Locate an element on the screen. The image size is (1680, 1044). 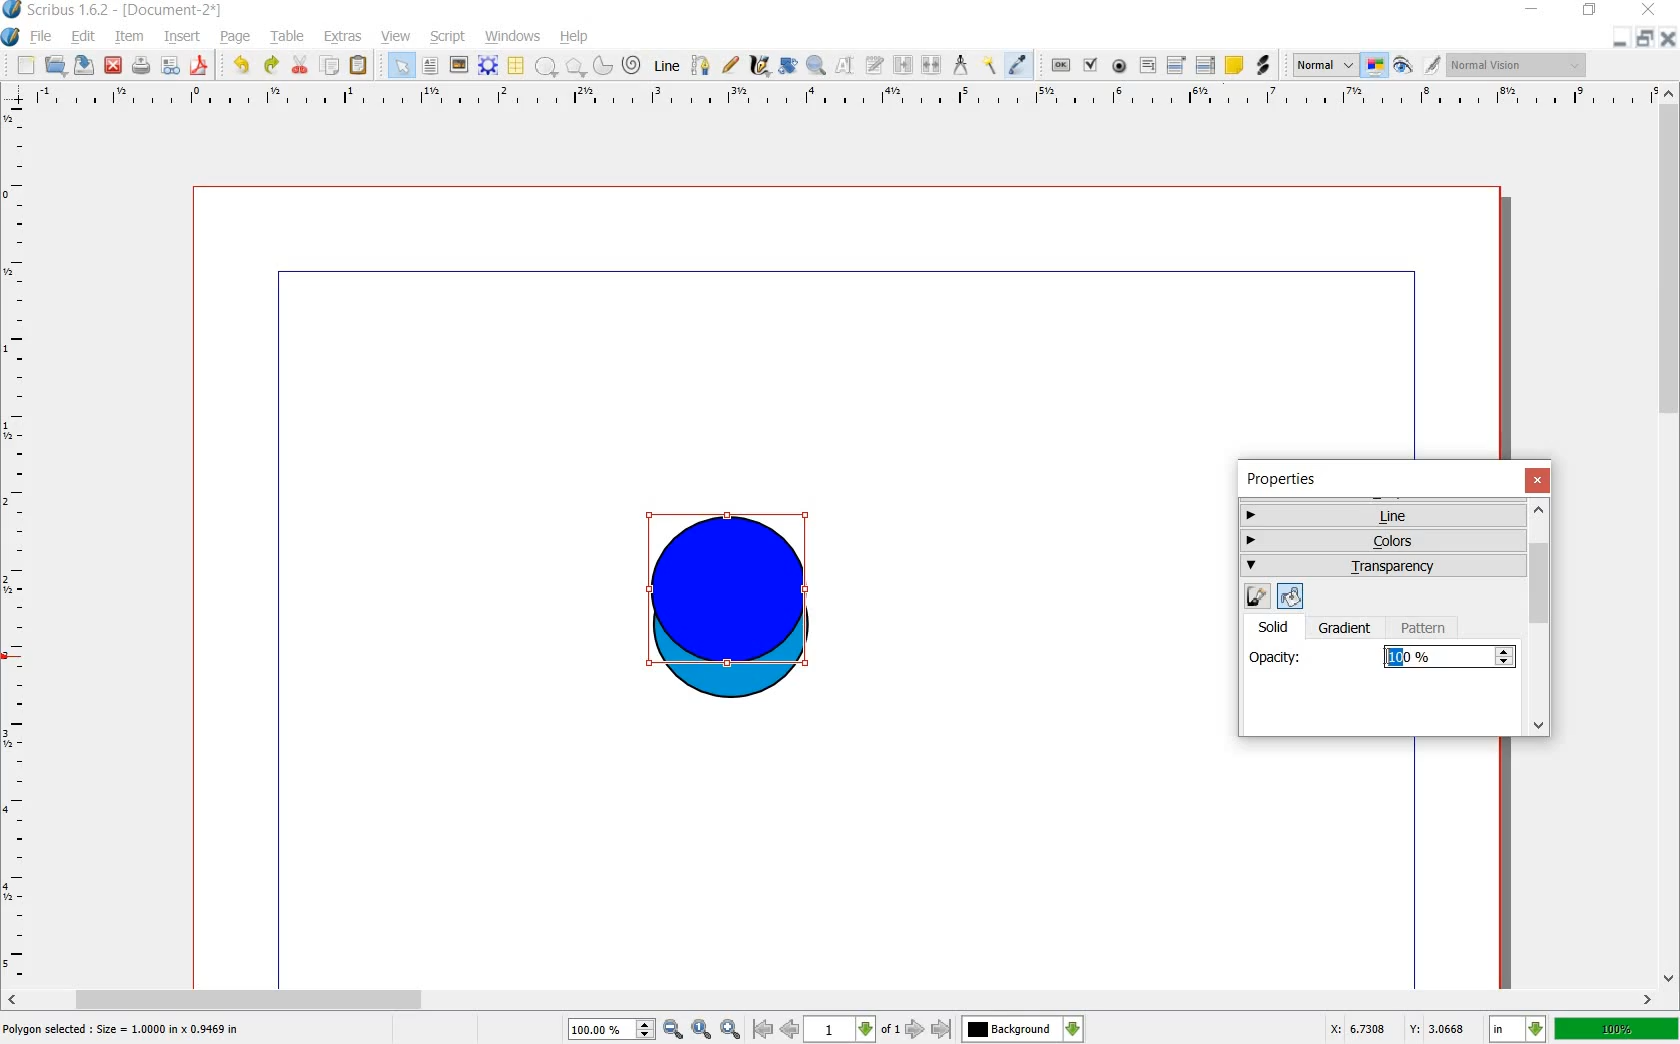
new is located at coordinates (26, 66).